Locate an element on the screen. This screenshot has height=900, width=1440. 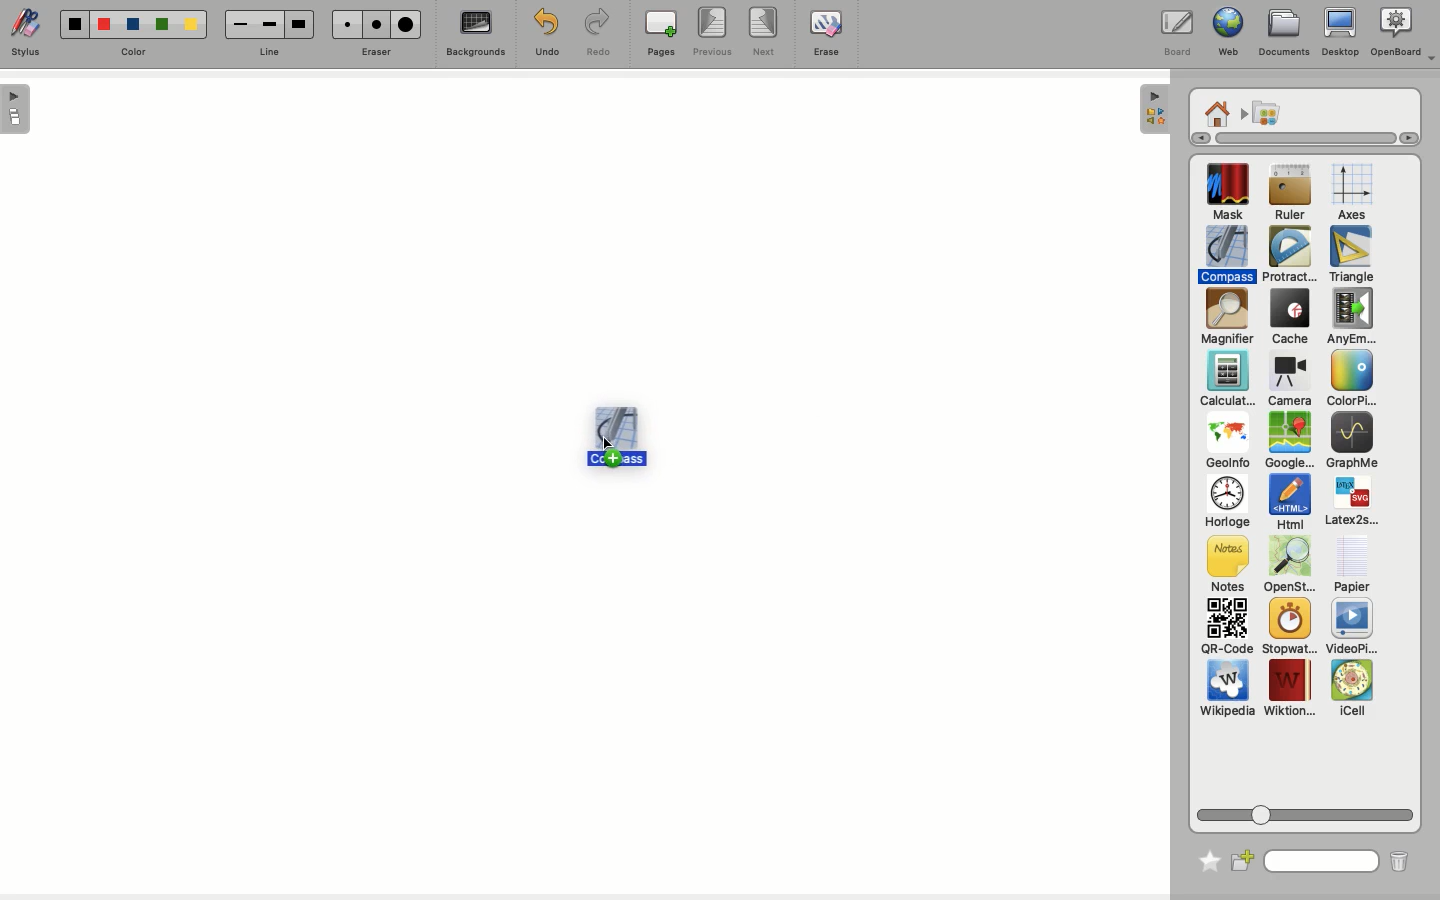
OpenSt is located at coordinates (1284, 567).